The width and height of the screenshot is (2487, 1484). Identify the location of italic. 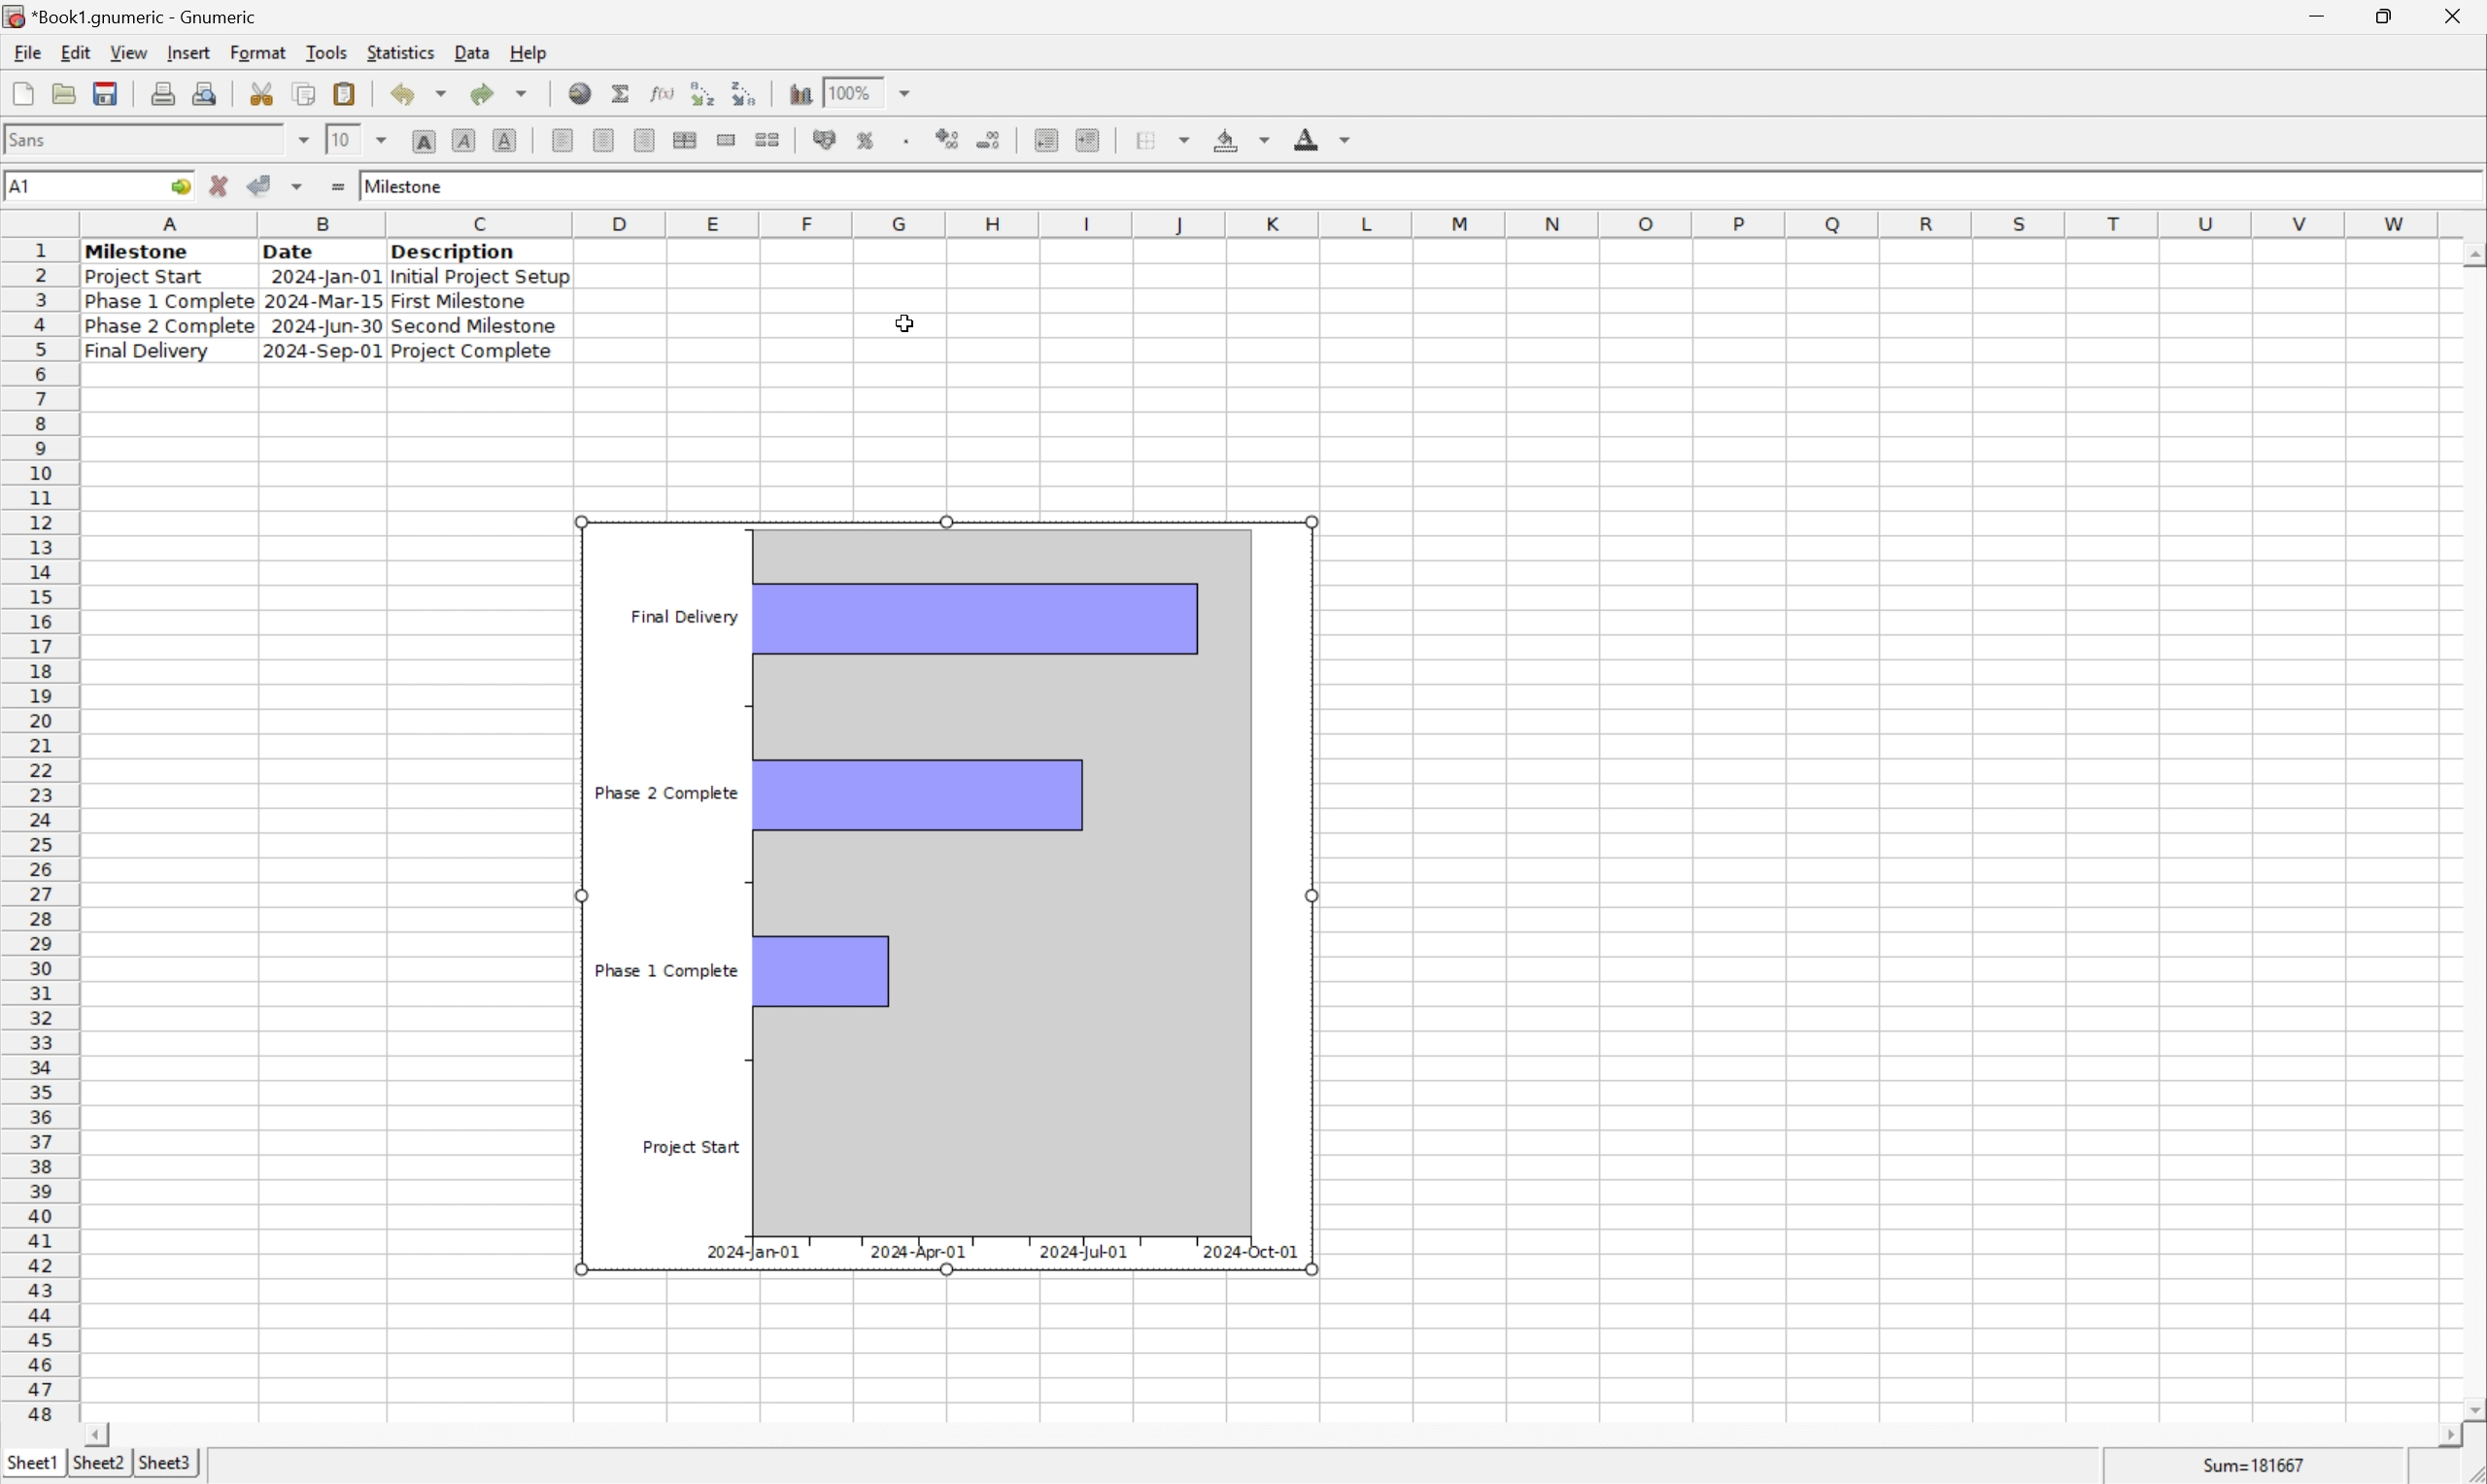
(465, 139).